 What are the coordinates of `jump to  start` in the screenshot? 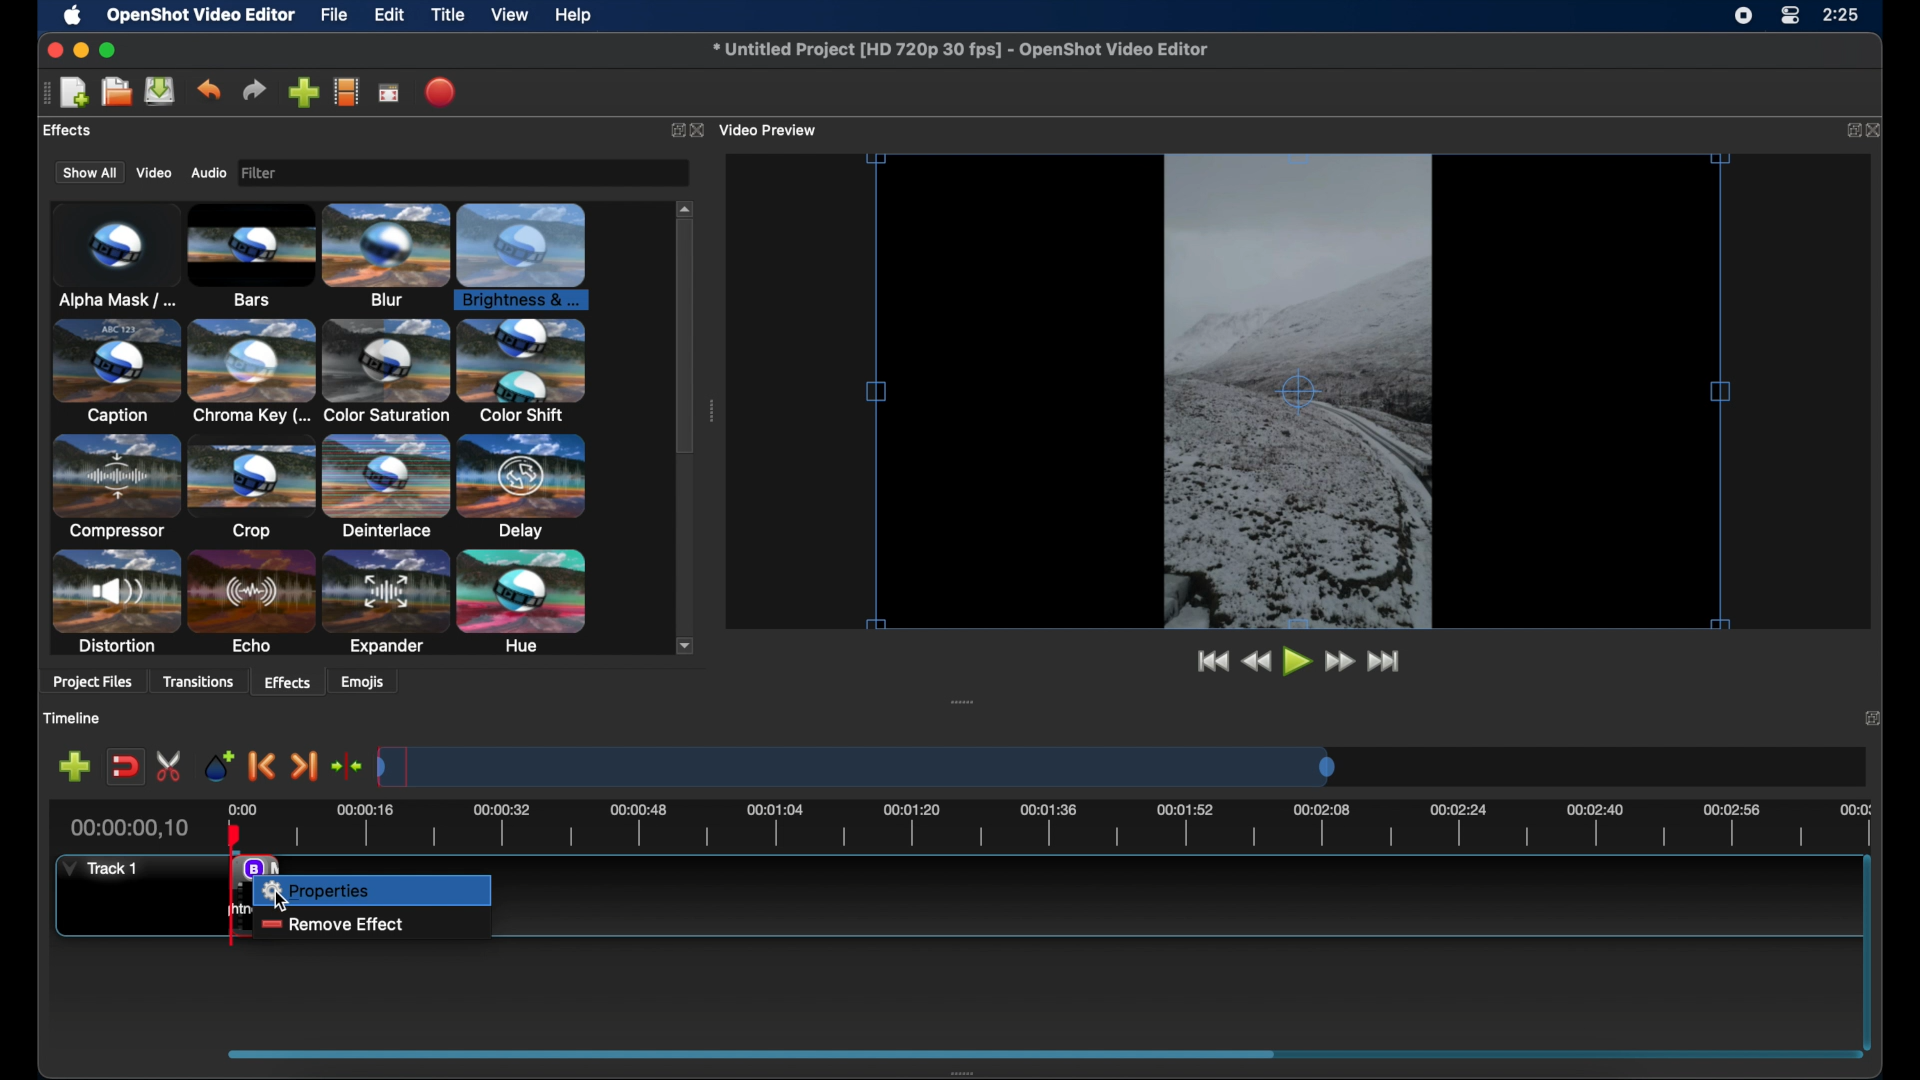 It's located at (1210, 659).